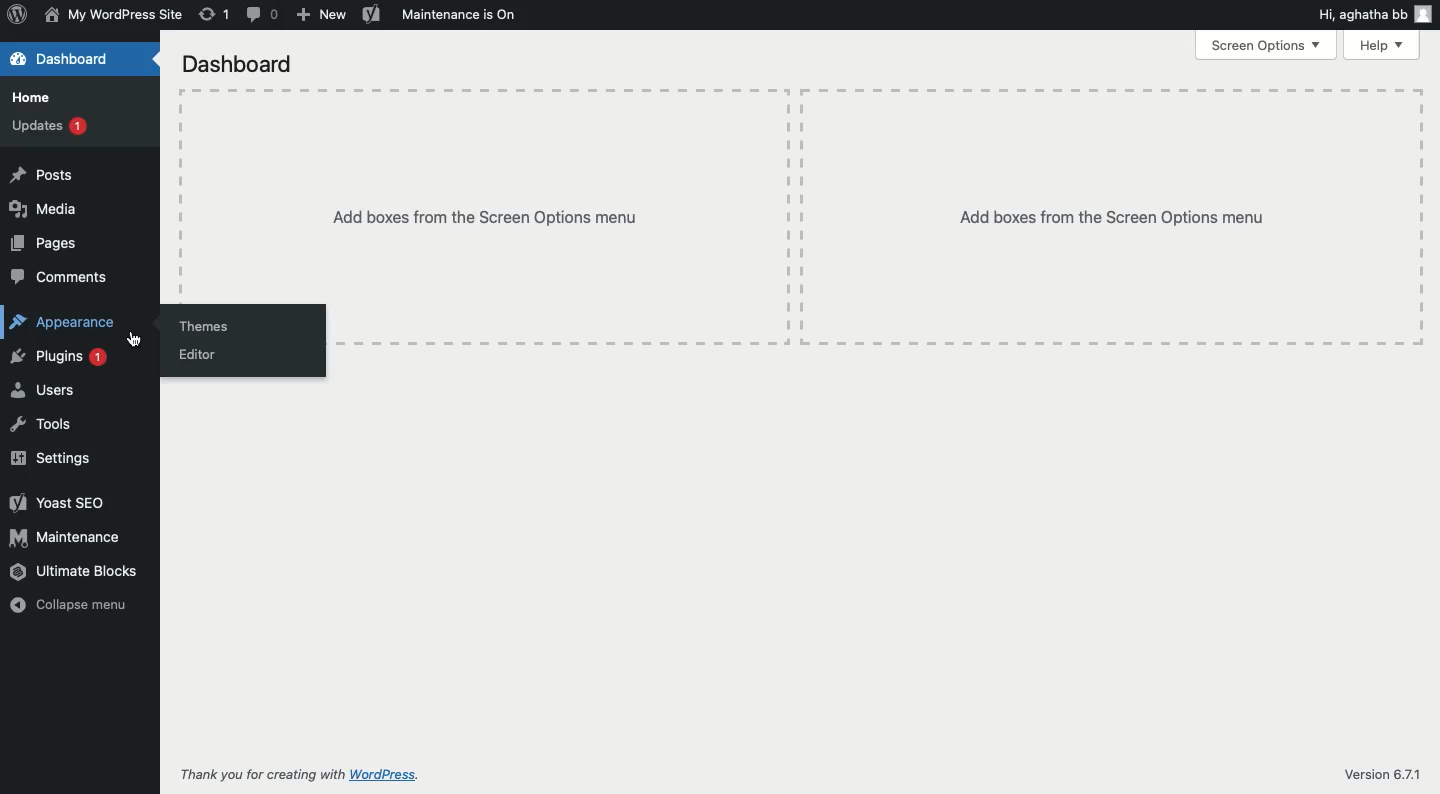  Describe the element at coordinates (371, 15) in the screenshot. I see `Yoast` at that location.